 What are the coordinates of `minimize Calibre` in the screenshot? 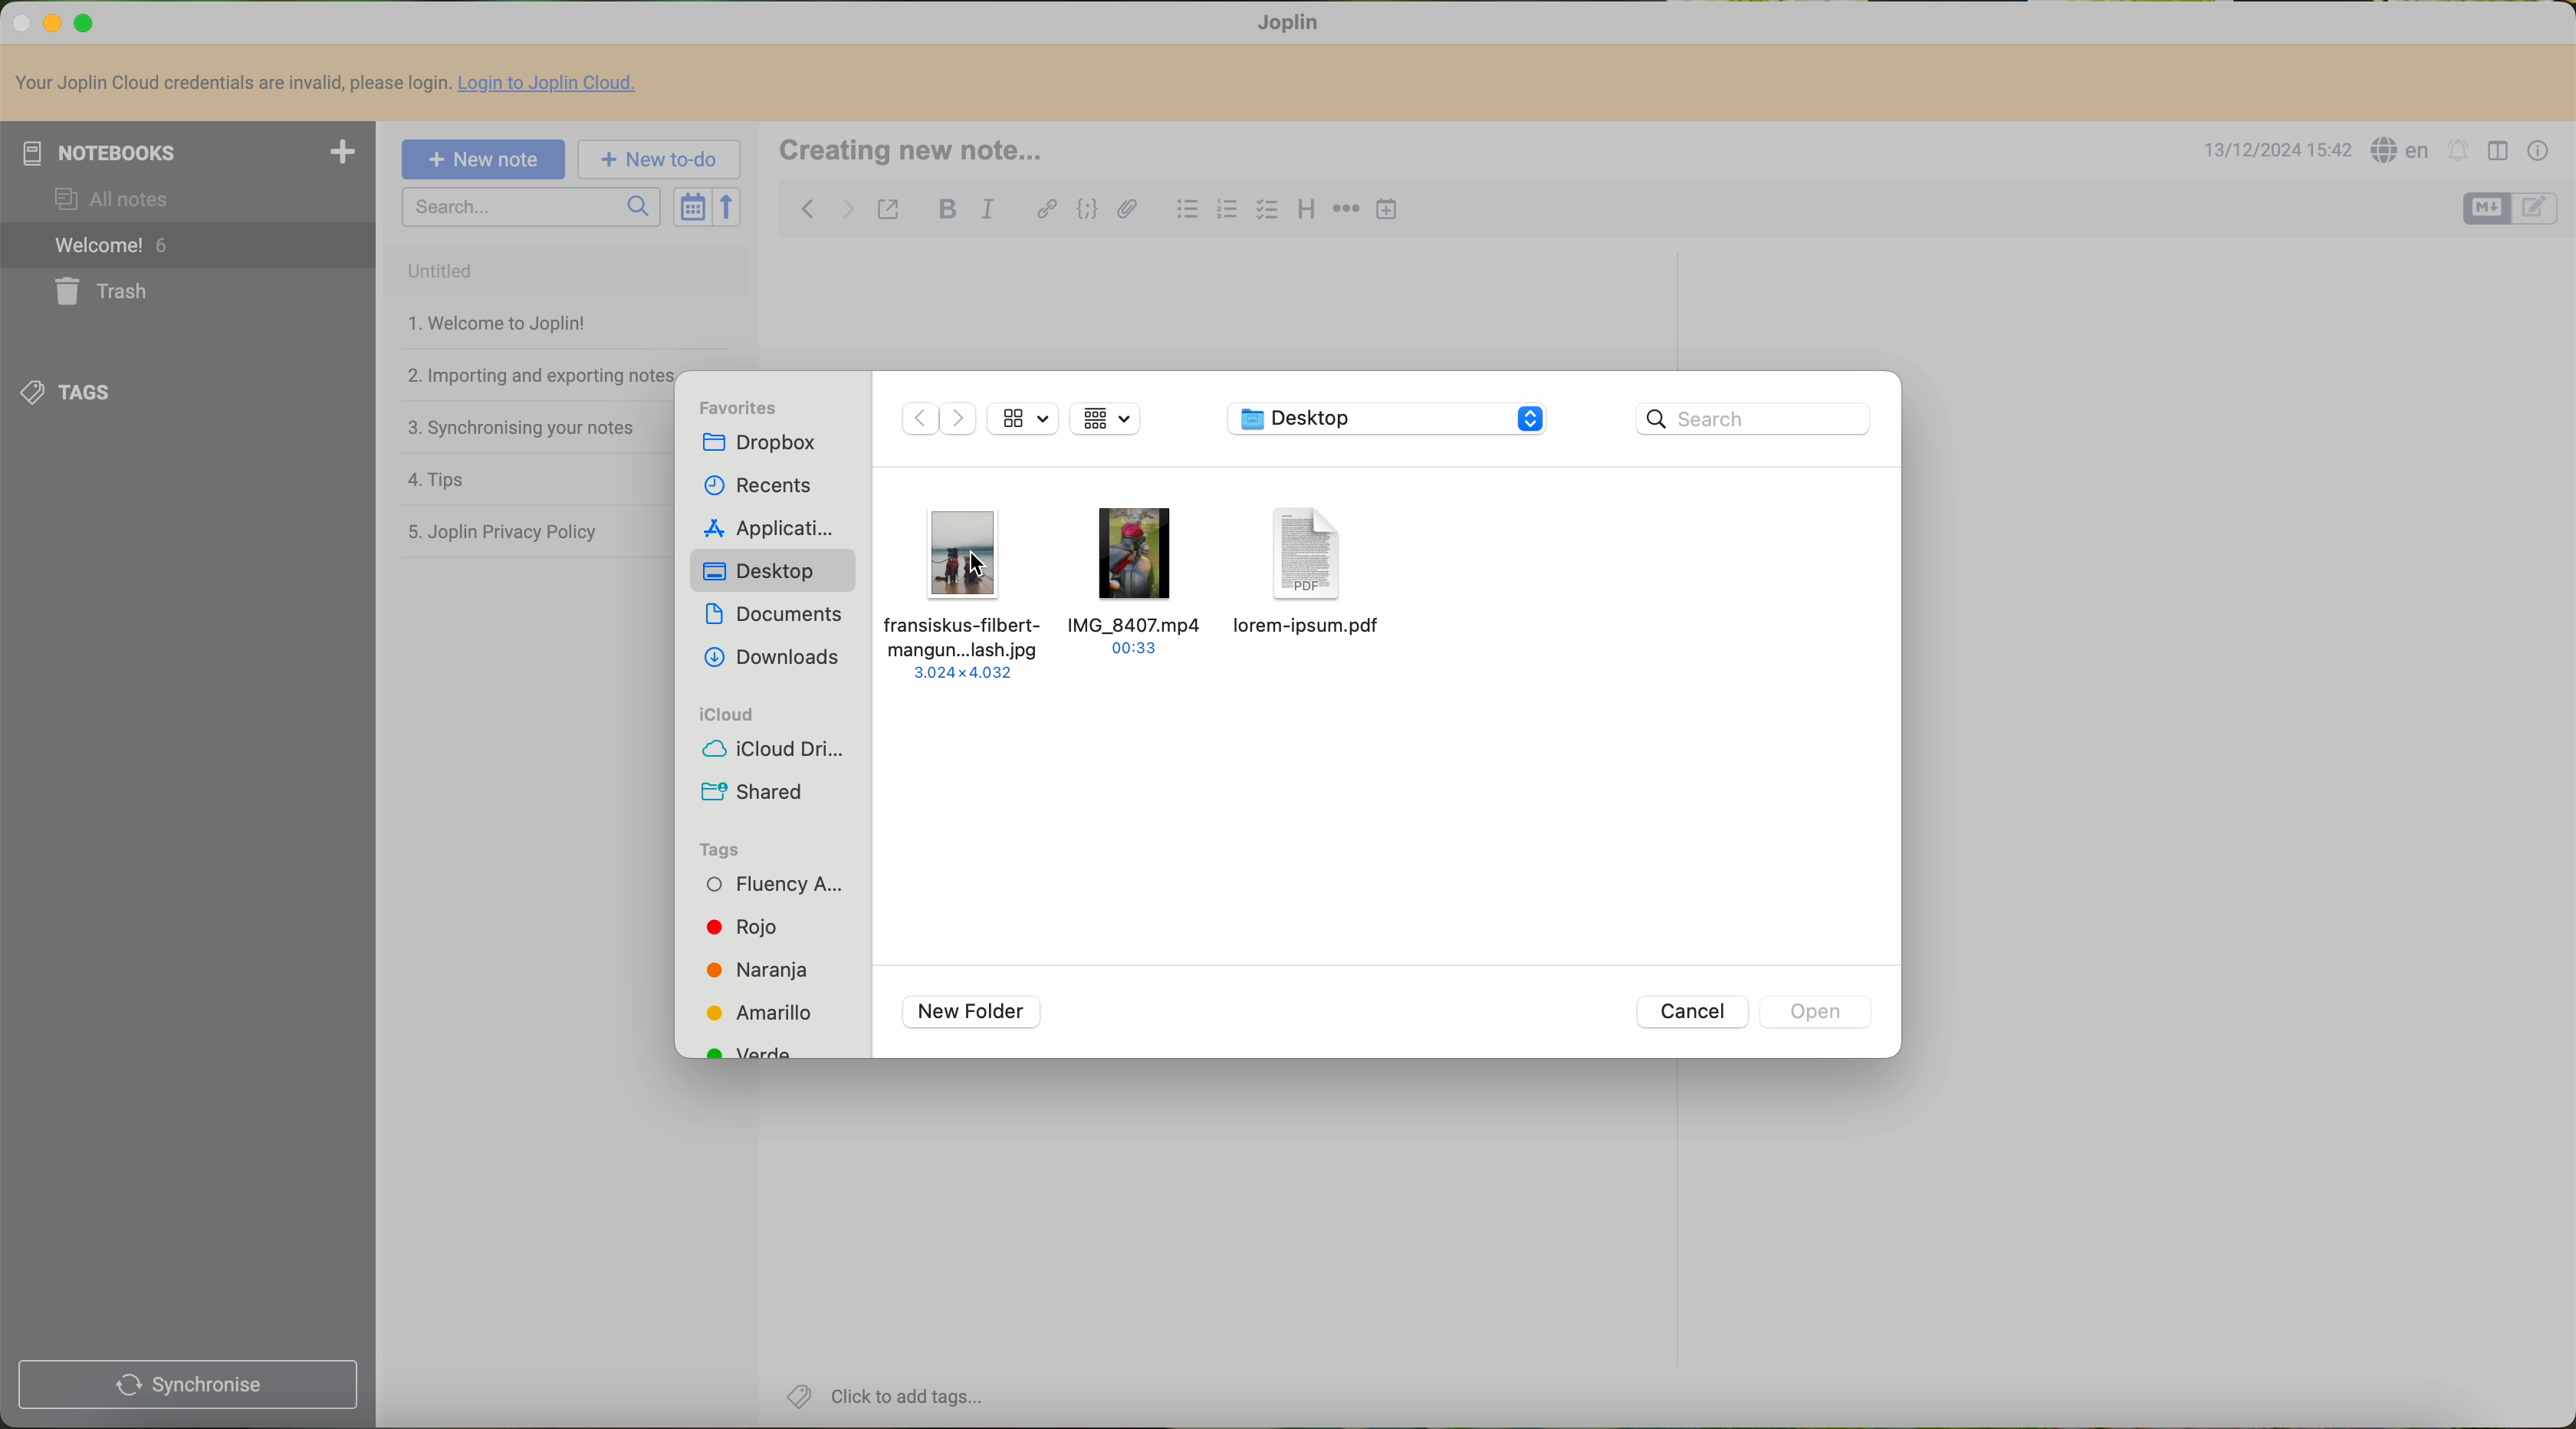 It's located at (53, 25).